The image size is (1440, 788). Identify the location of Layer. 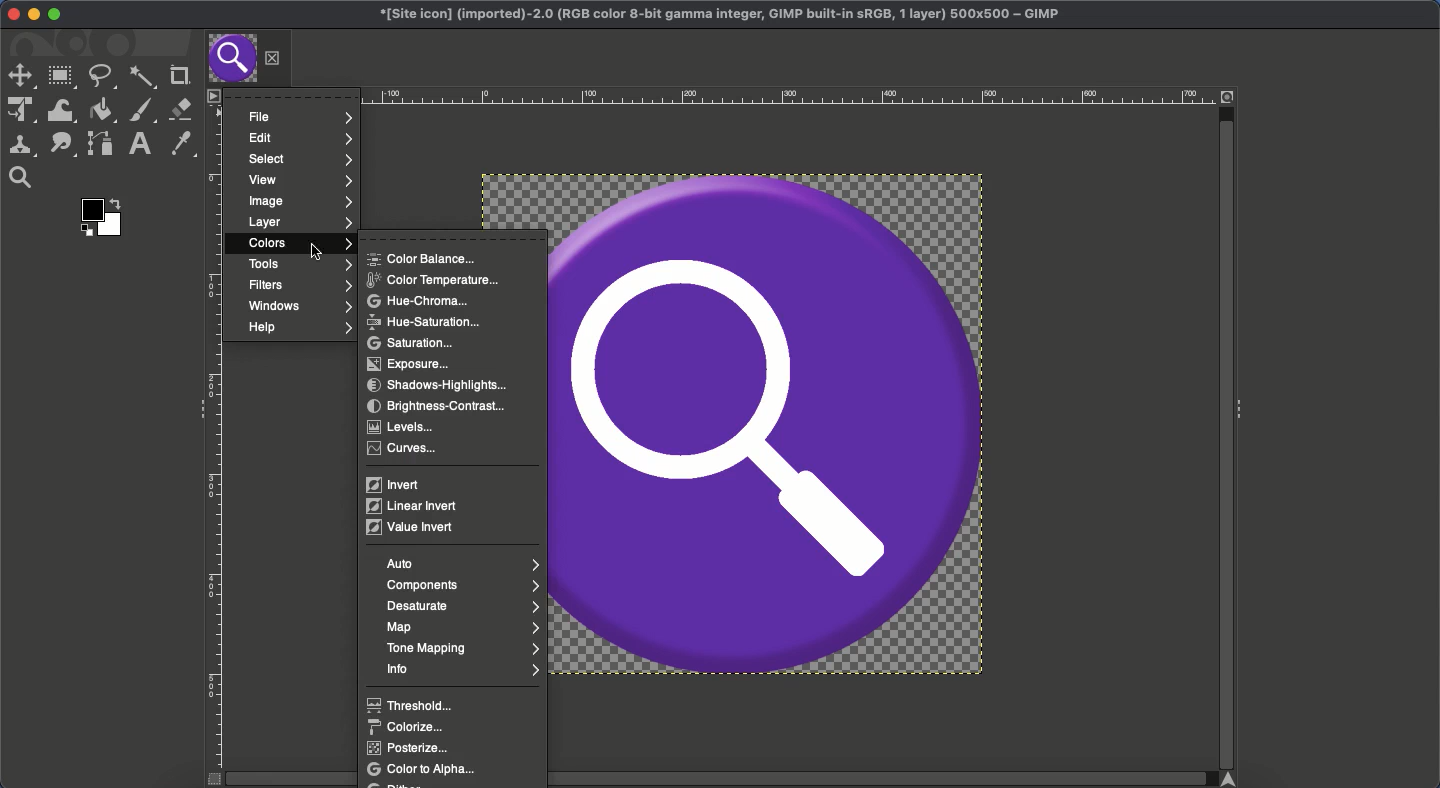
(299, 222).